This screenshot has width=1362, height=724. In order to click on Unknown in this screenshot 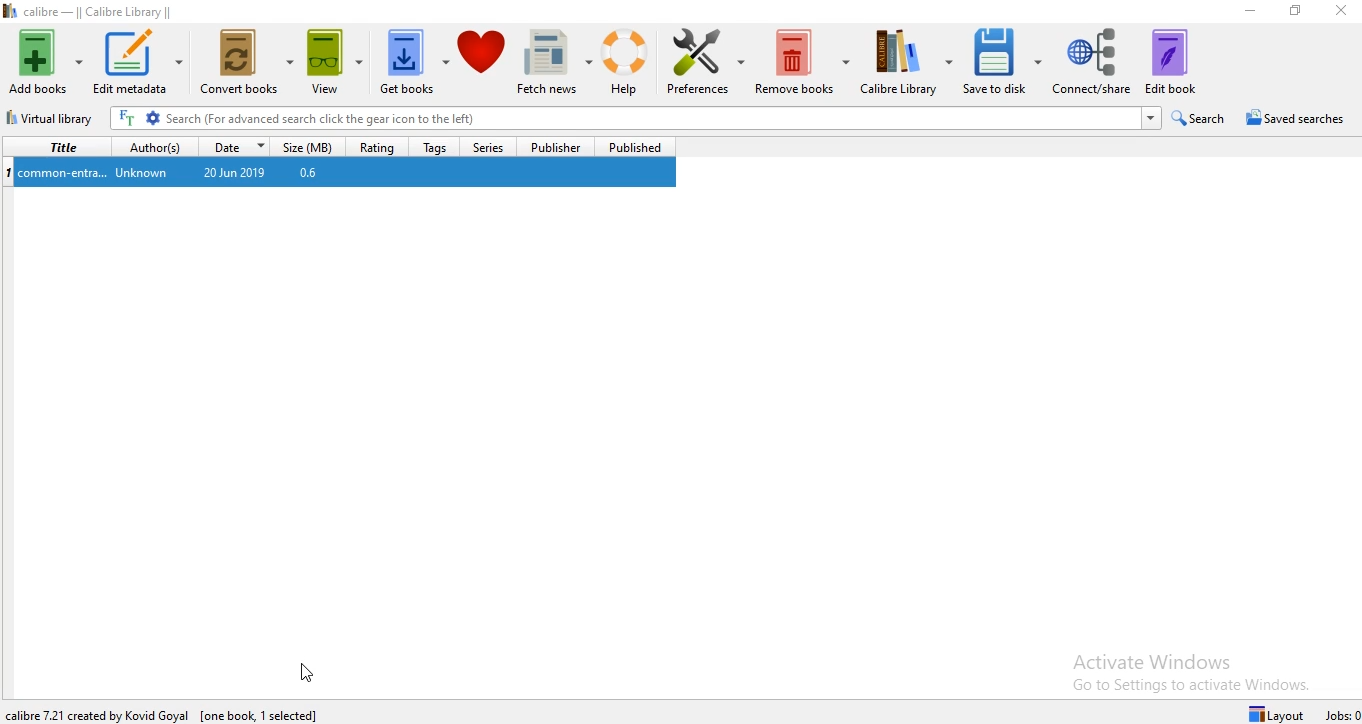, I will do `click(139, 173)`.